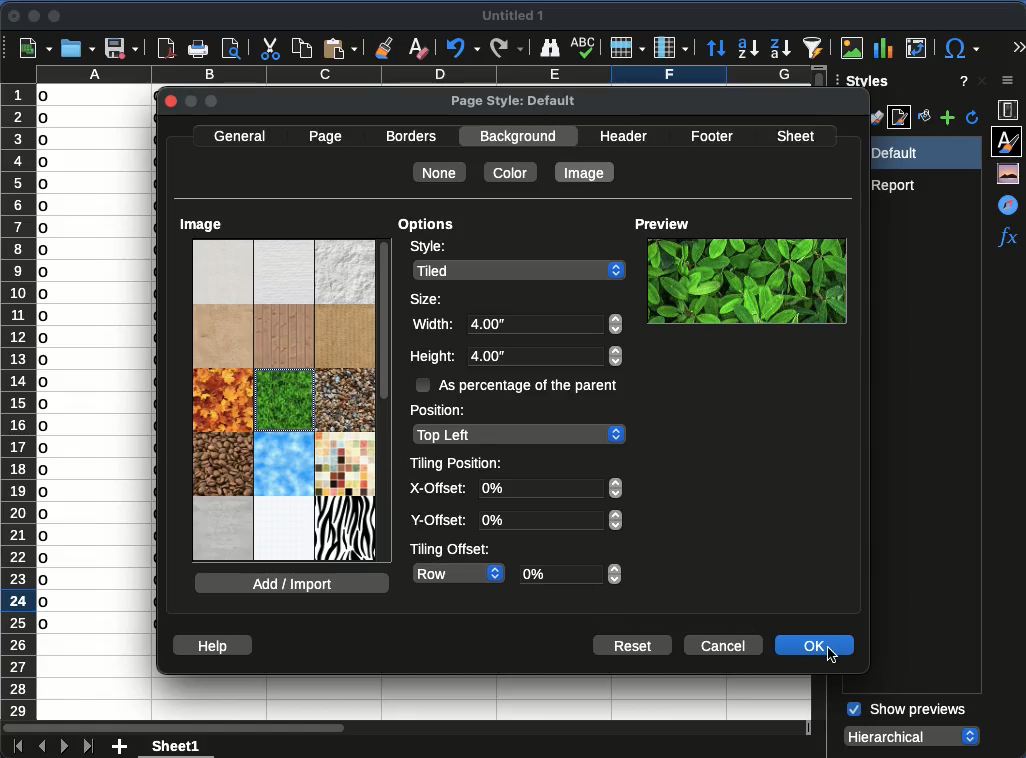  Describe the element at coordinates (583, 48) in the screenshot. I see `spell check` at that location.